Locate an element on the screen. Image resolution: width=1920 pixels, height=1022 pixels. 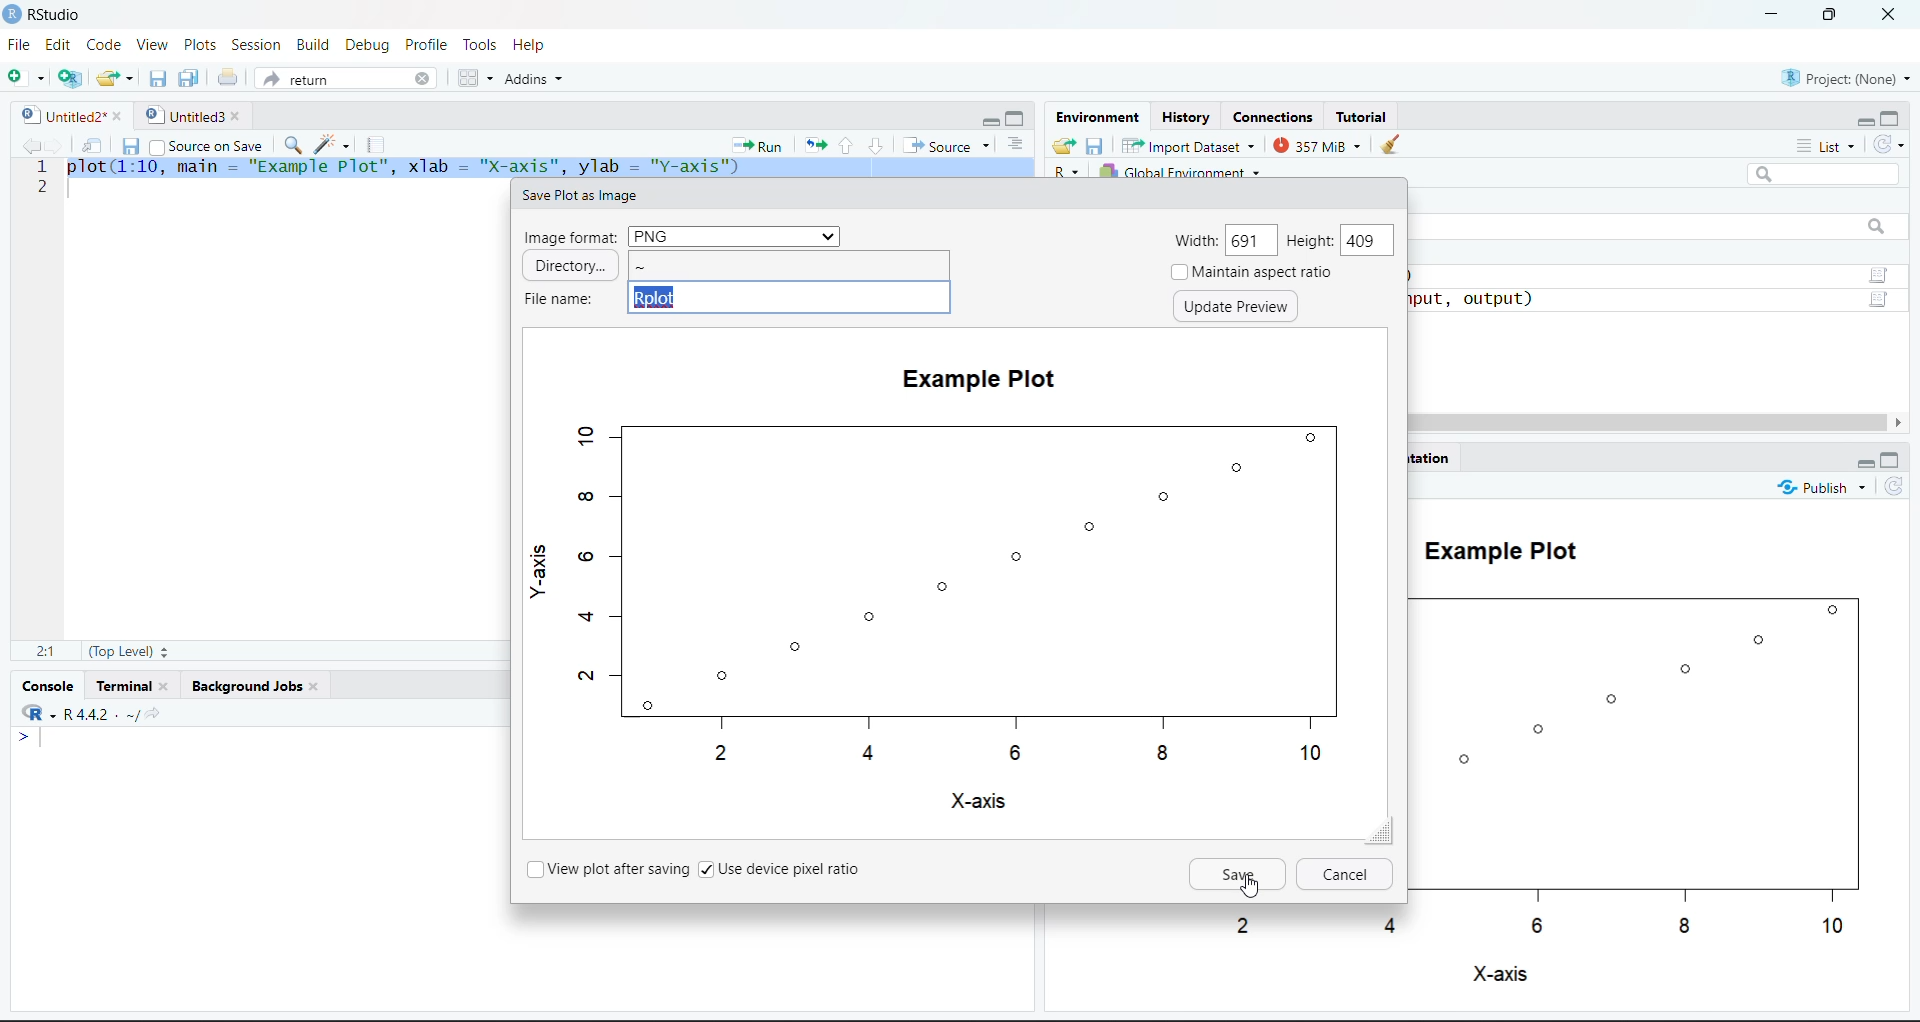
View plot after saving is located at coordinates (607, 868).